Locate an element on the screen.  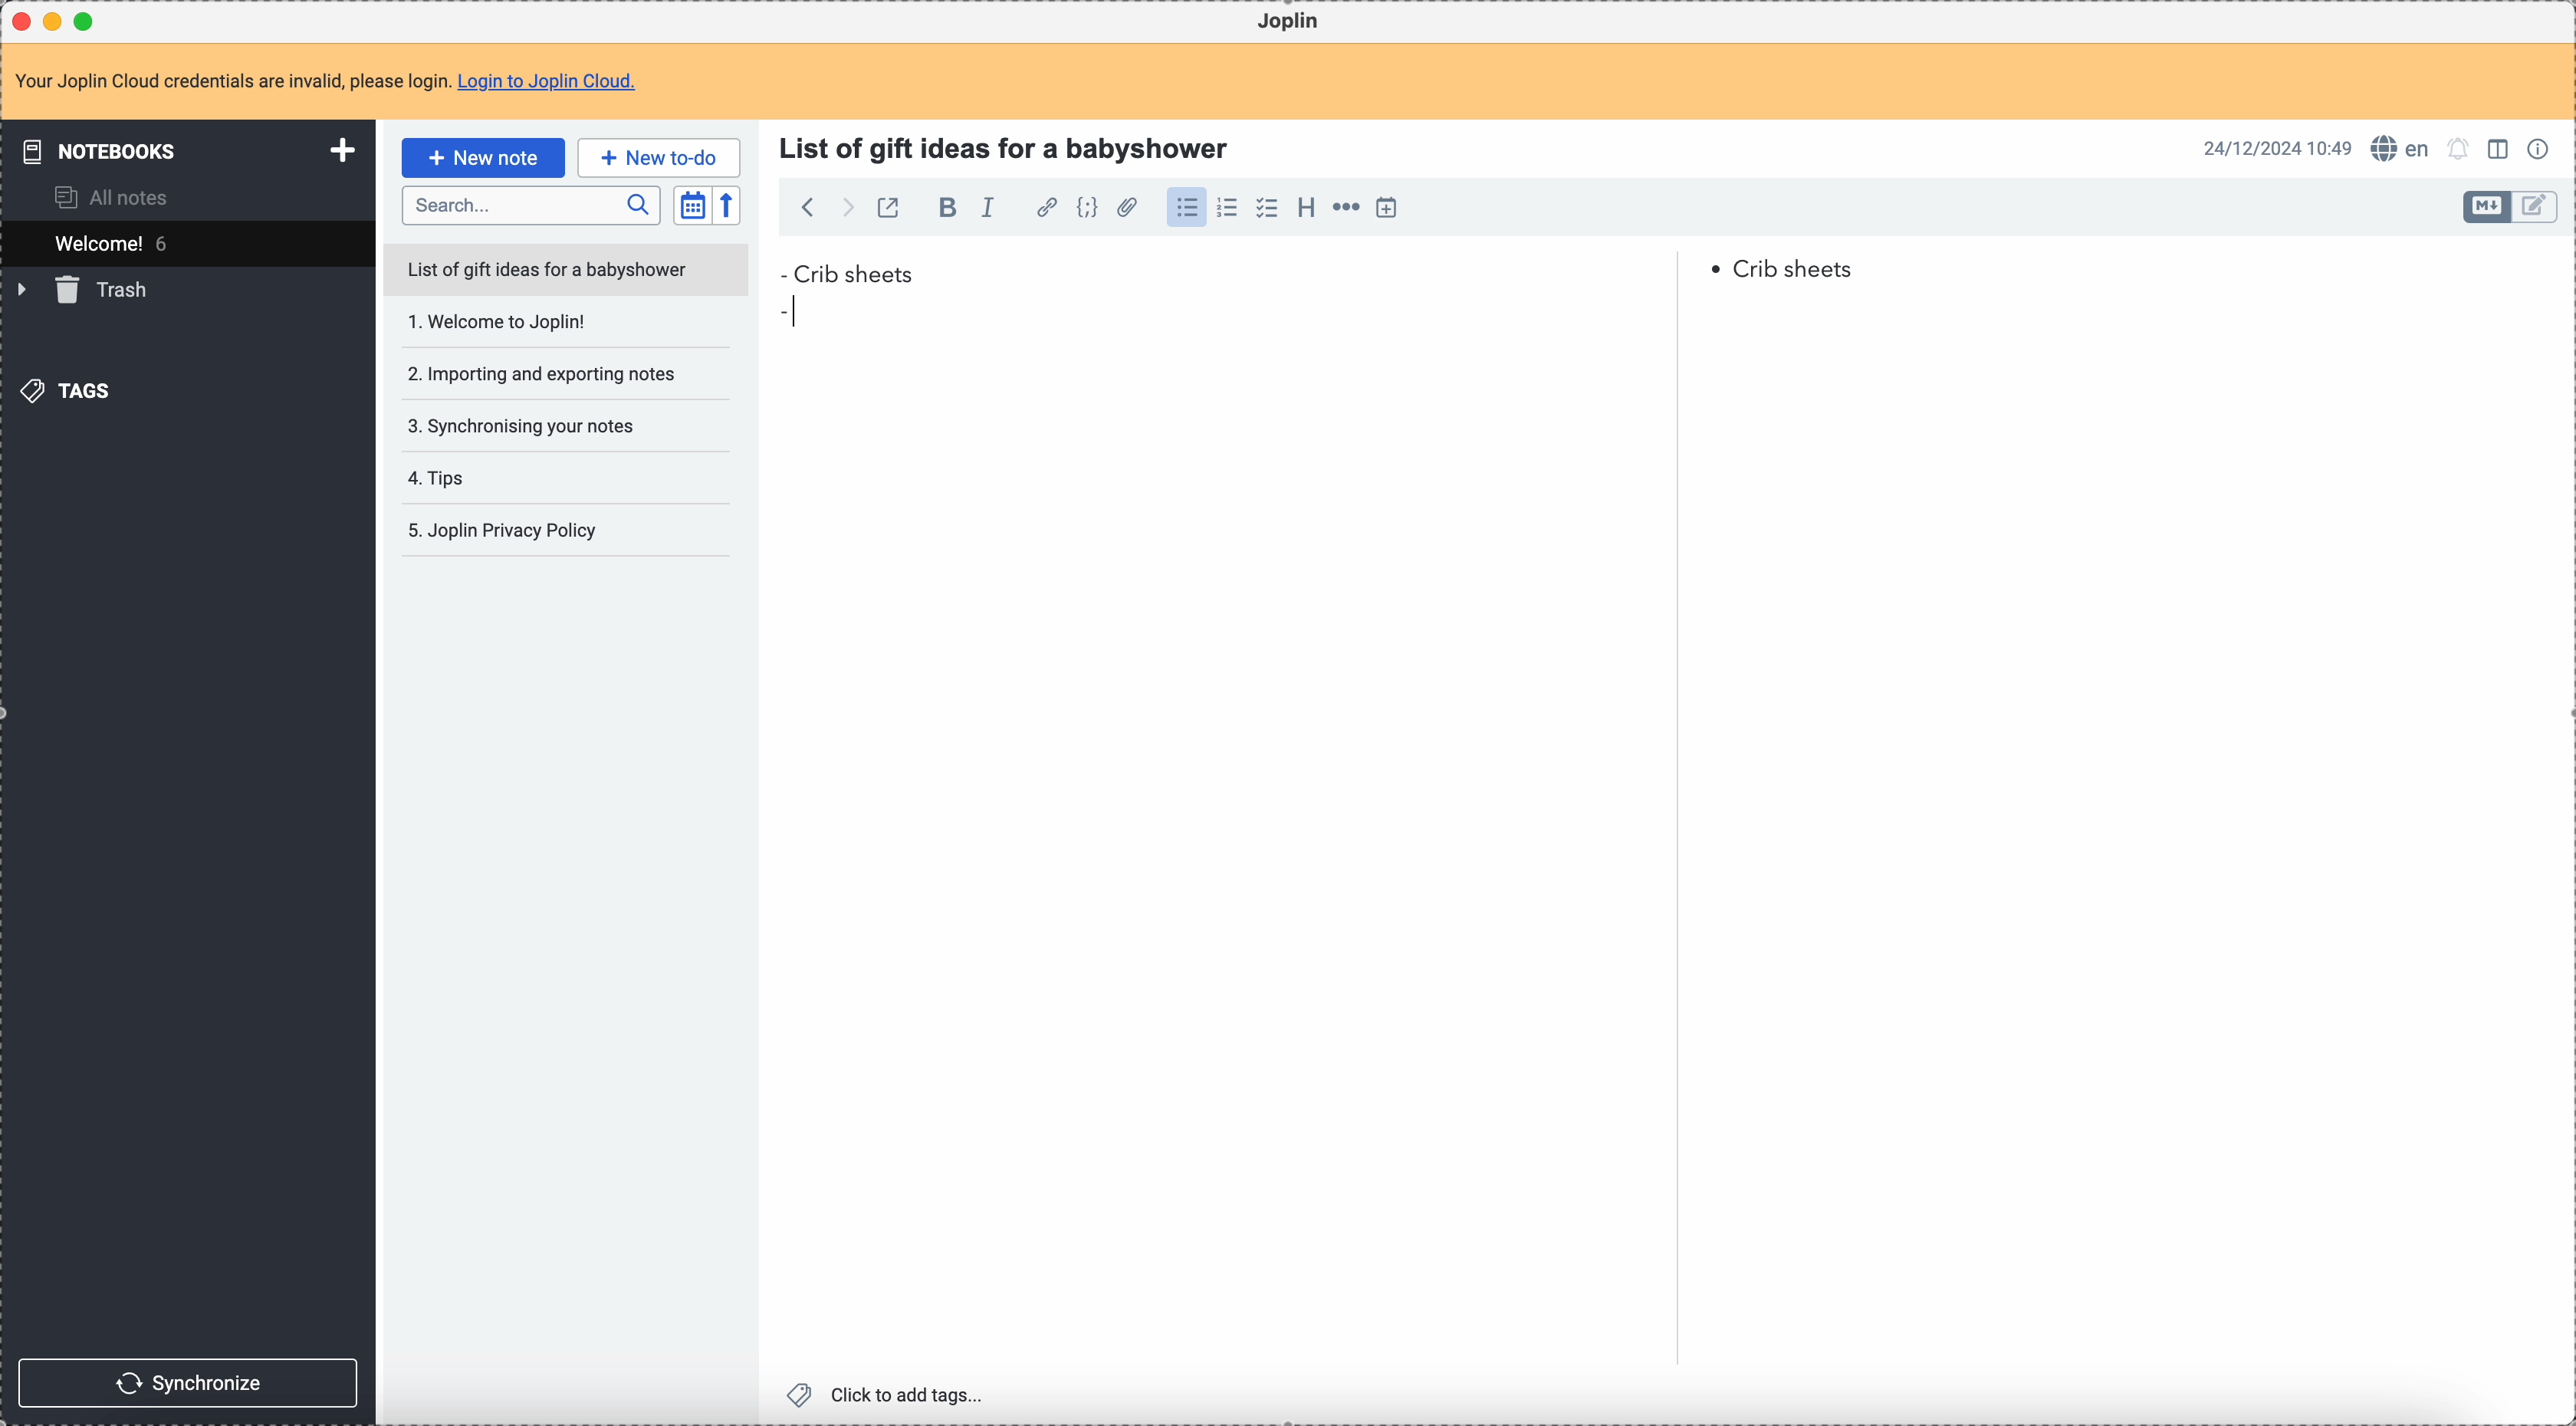
hyperlink is located at coordinates (1047, 209).